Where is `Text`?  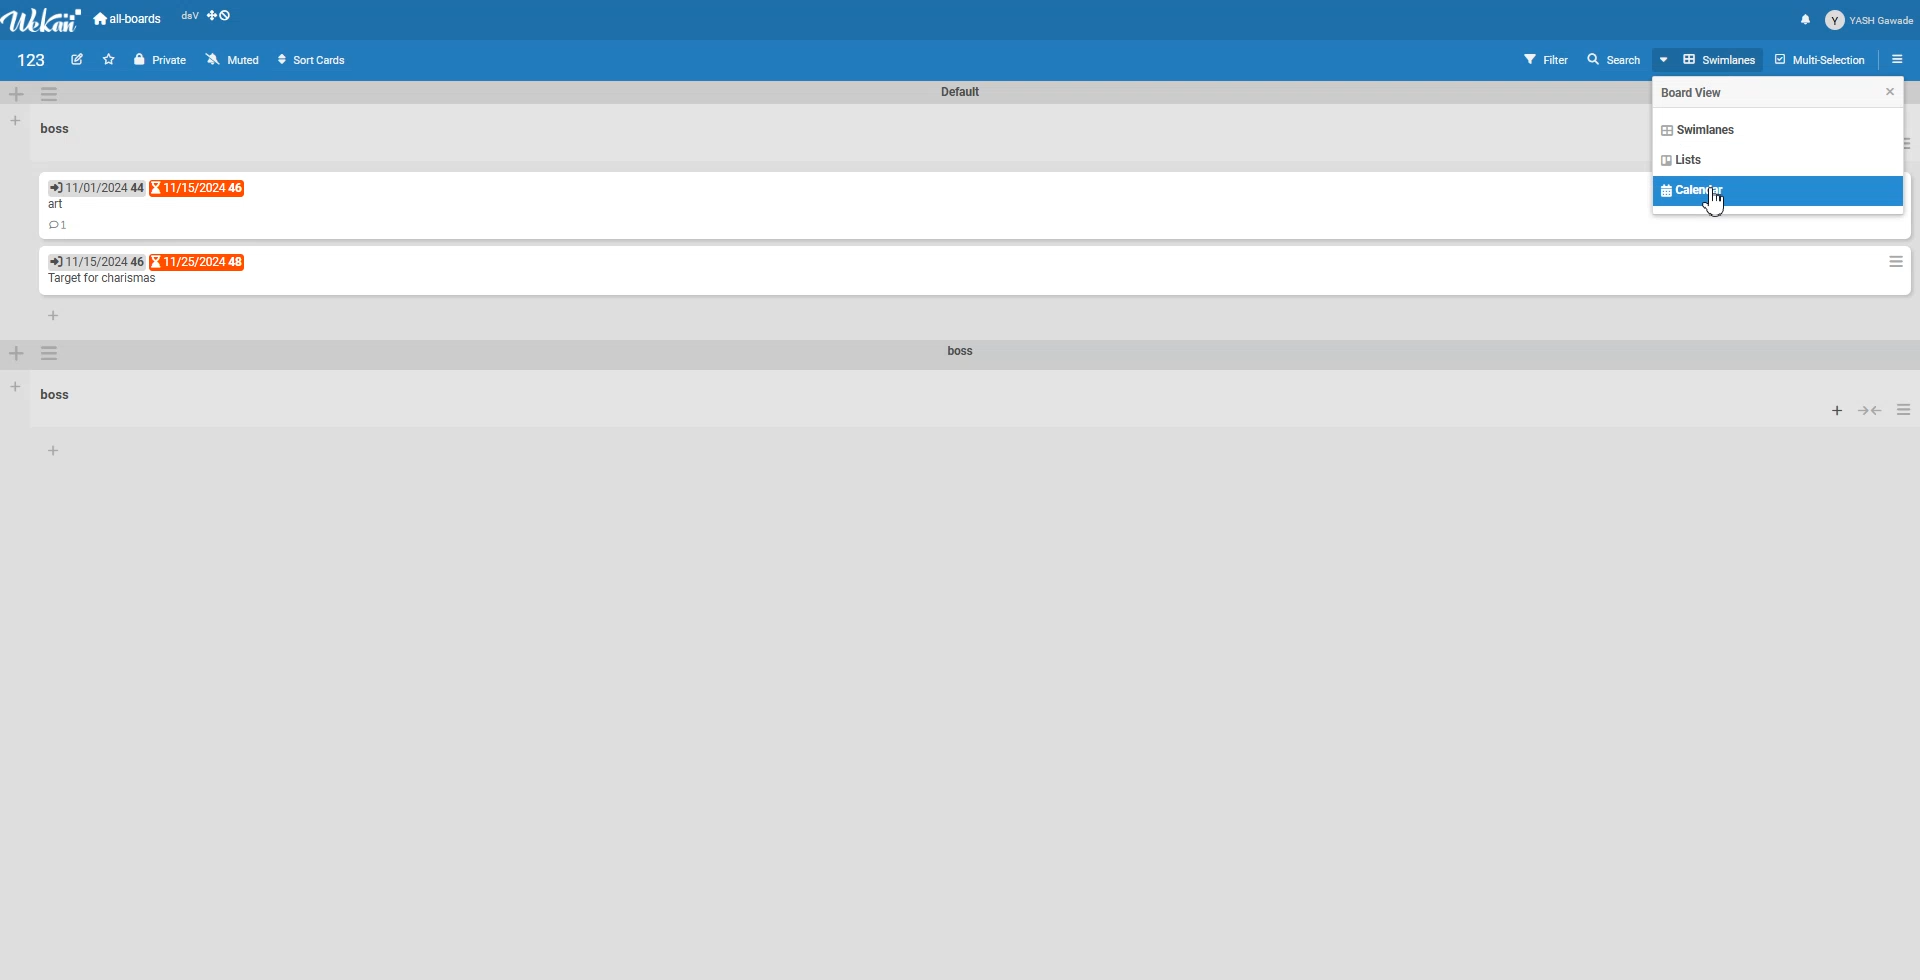 Text is located at coordinates (102, 279).